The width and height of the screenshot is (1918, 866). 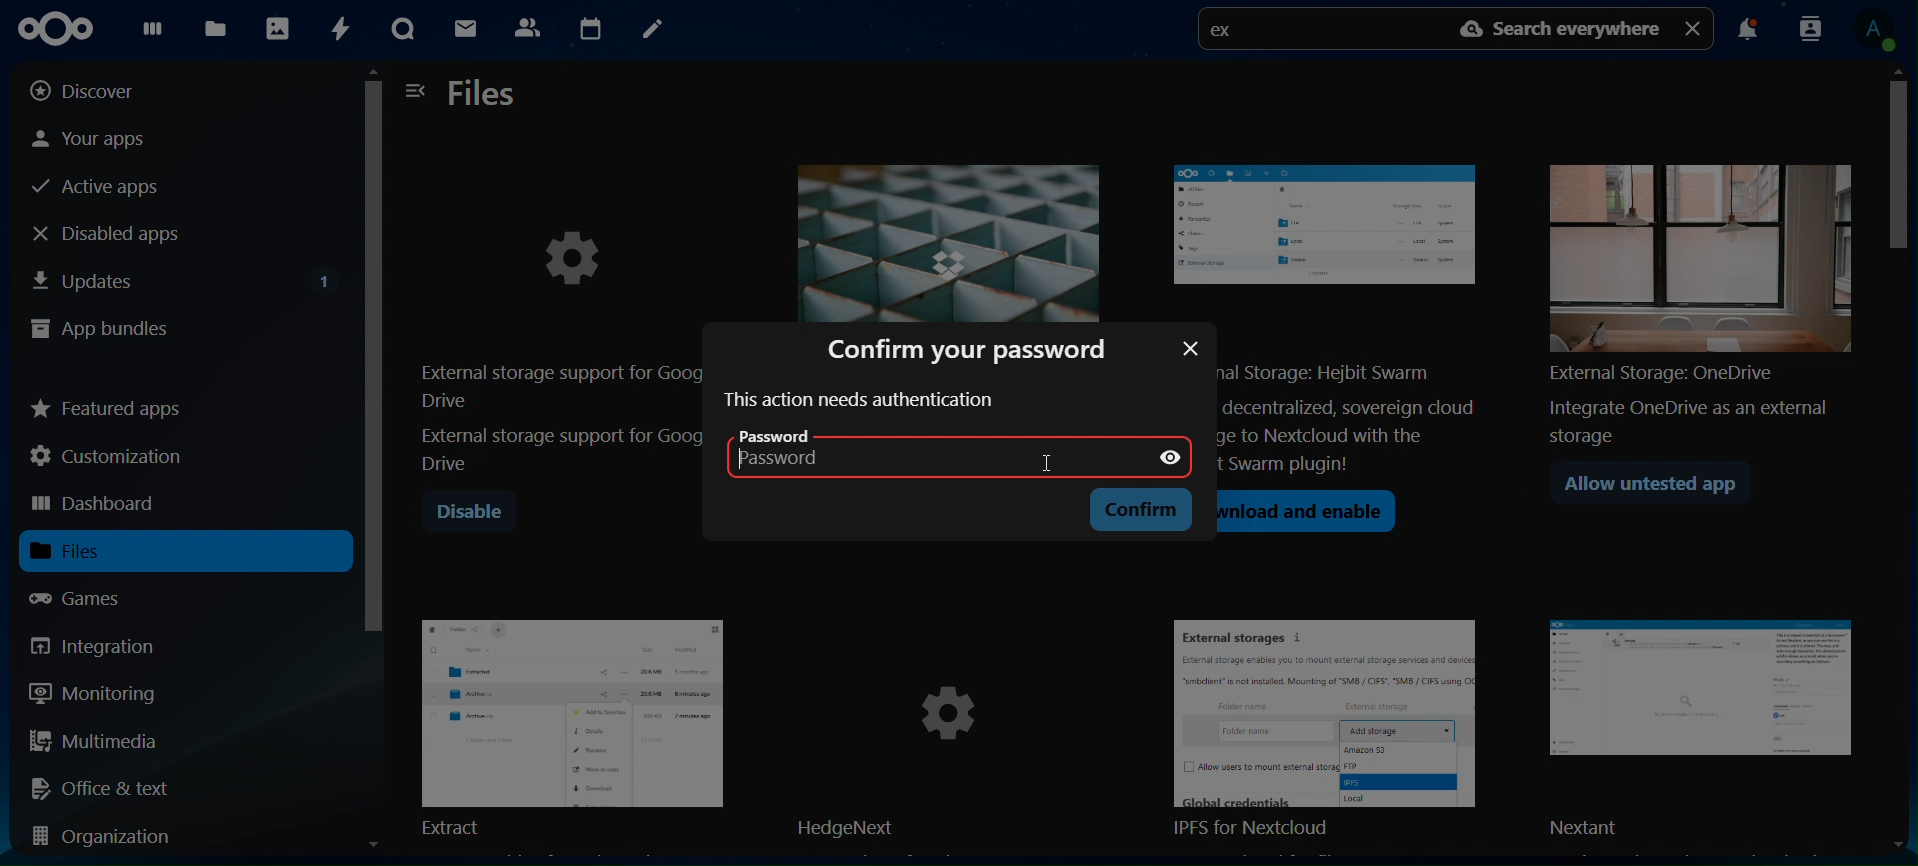 What do you see at coordinates (111, 456) in the screenshot?
I see `customization` at bounding box center [111, 456].